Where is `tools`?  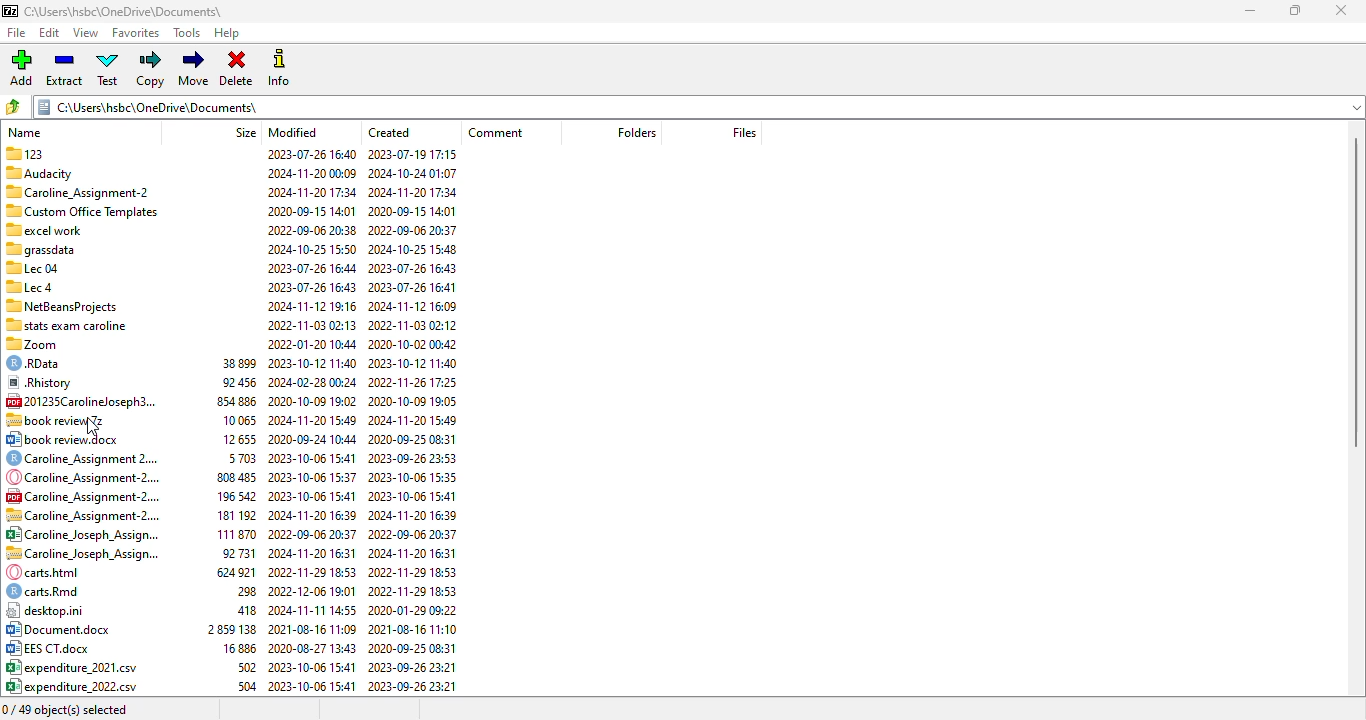
tools is located at coordinates (187, 33).